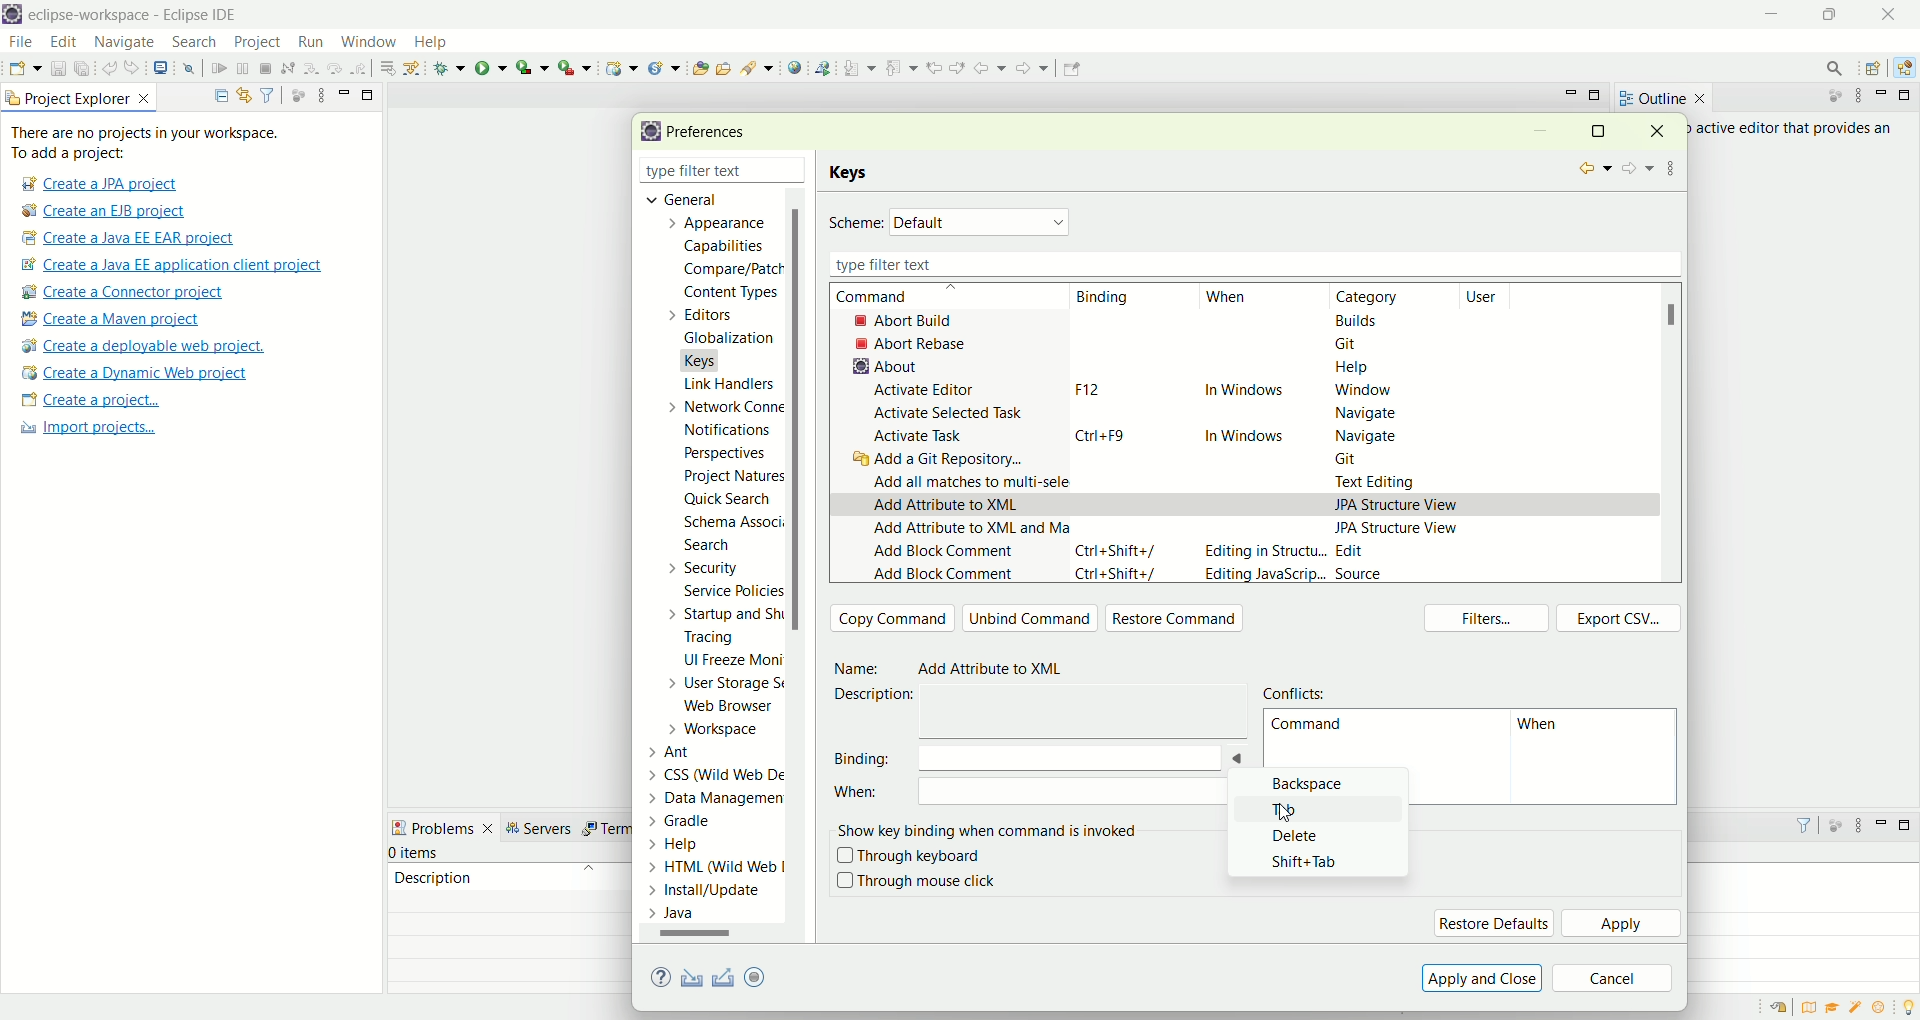  What do you see at coordinates (1857, 96) in the screenshot?
I see `view menu` at bounding box center [1857, 96].